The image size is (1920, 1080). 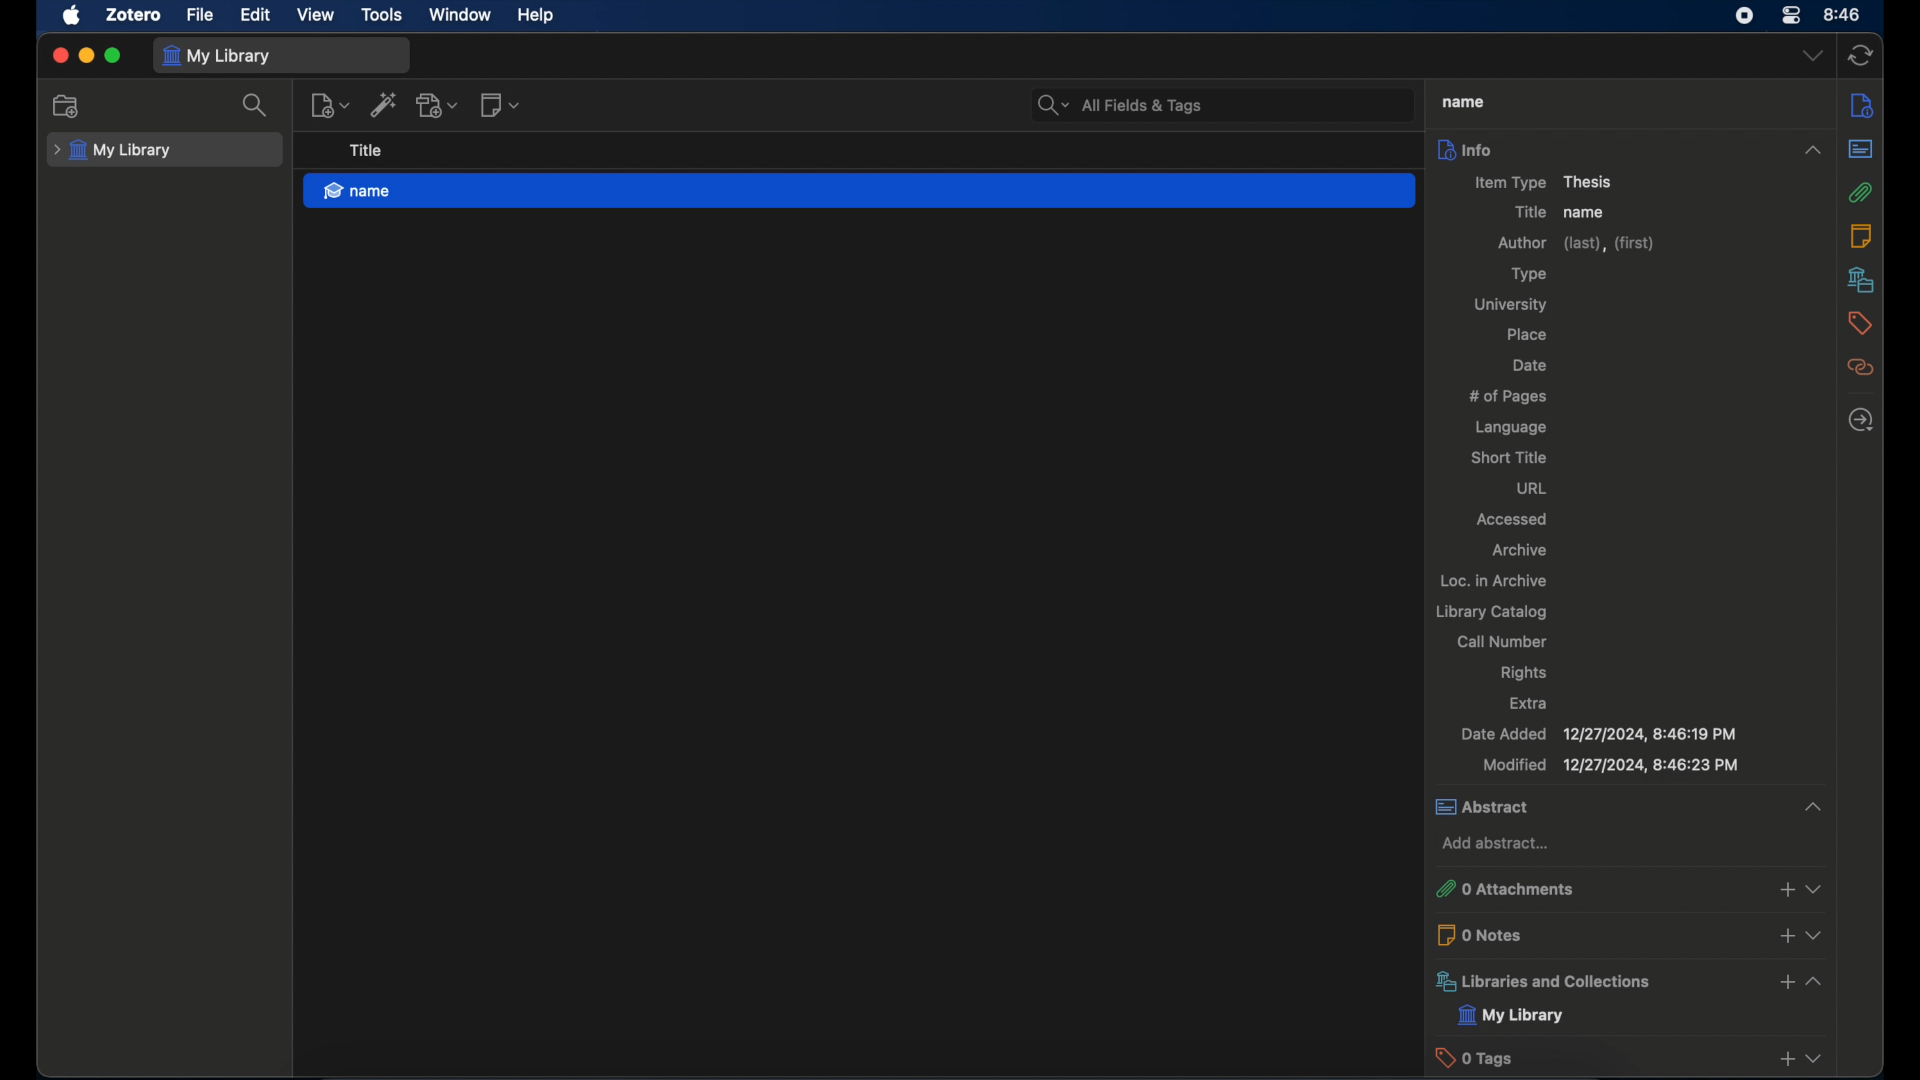 What do you see at coordinates (1861, 193) in the screenshot?
I see `attachments` at bounding box center [1861, 193].